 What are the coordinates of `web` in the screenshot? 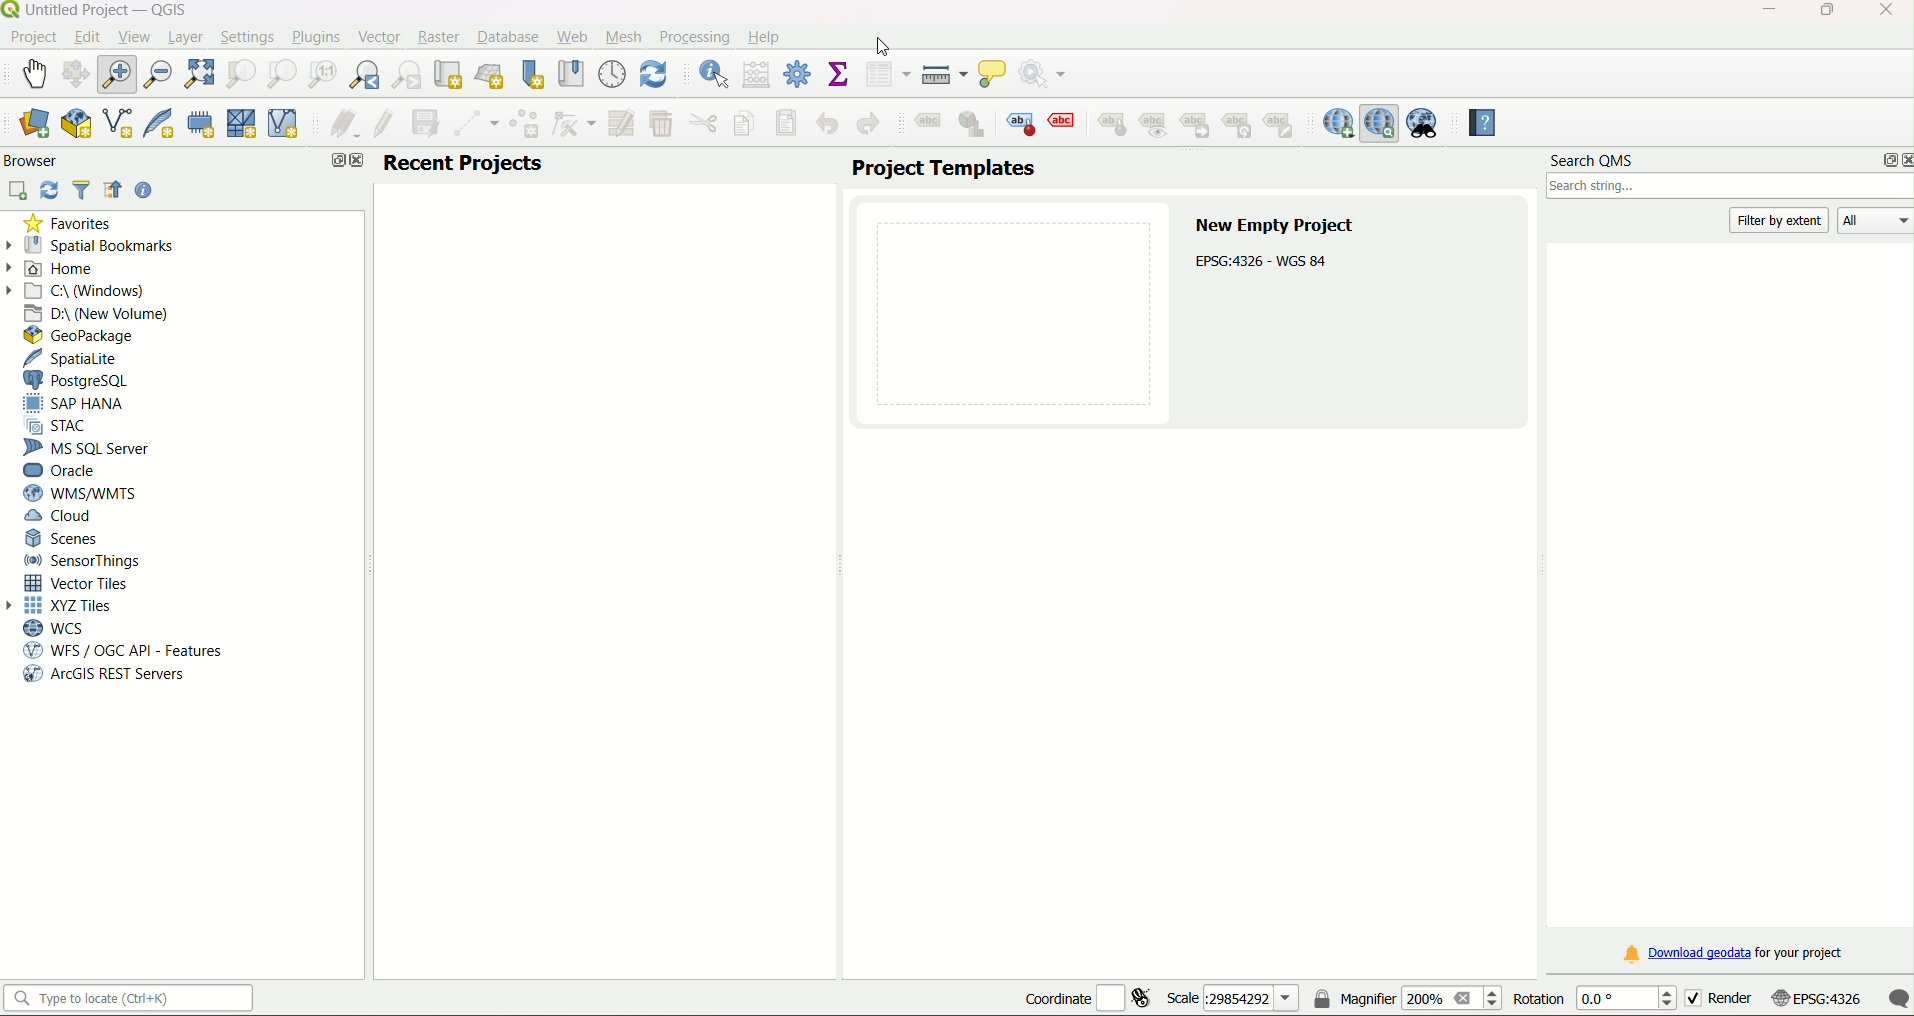 It's located at (572, 37).